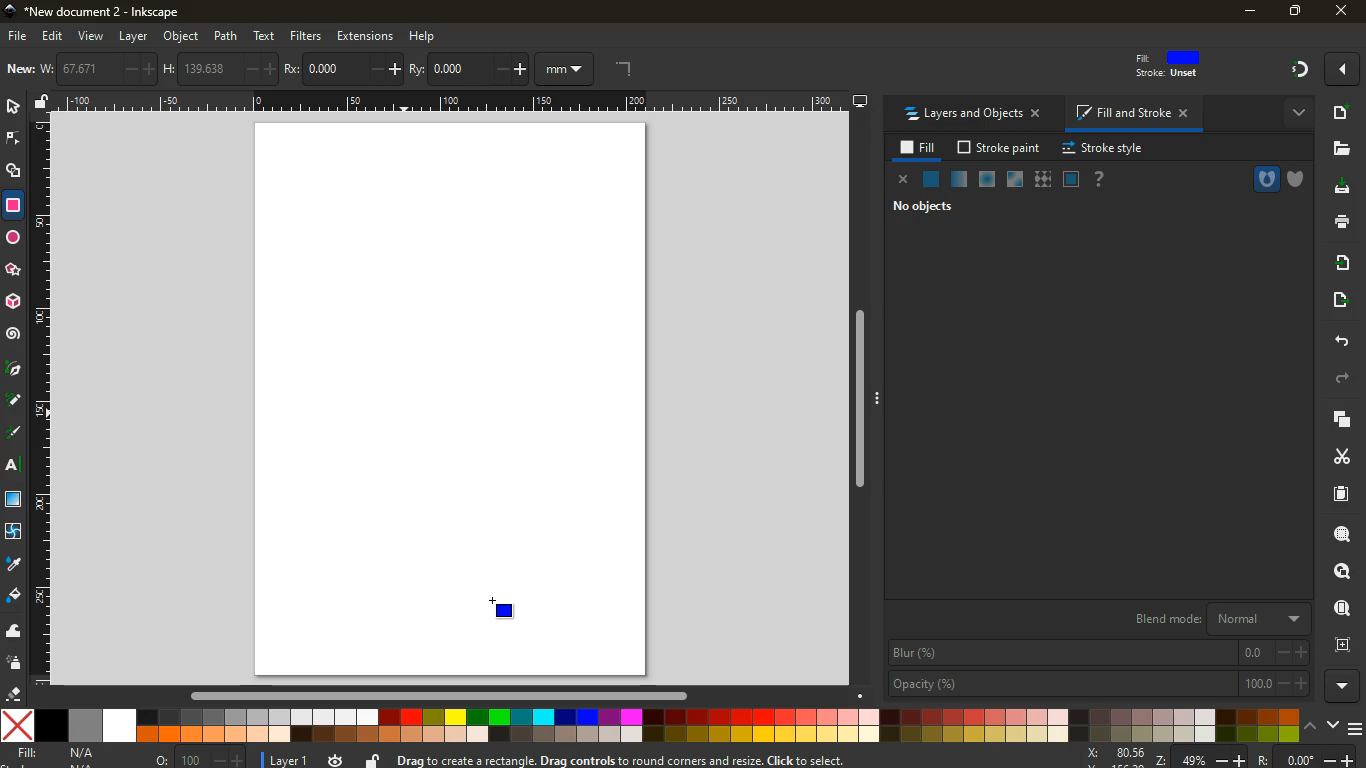 This screenshot has width=1366, height=768. I want to click on layer, so click(133, 37).